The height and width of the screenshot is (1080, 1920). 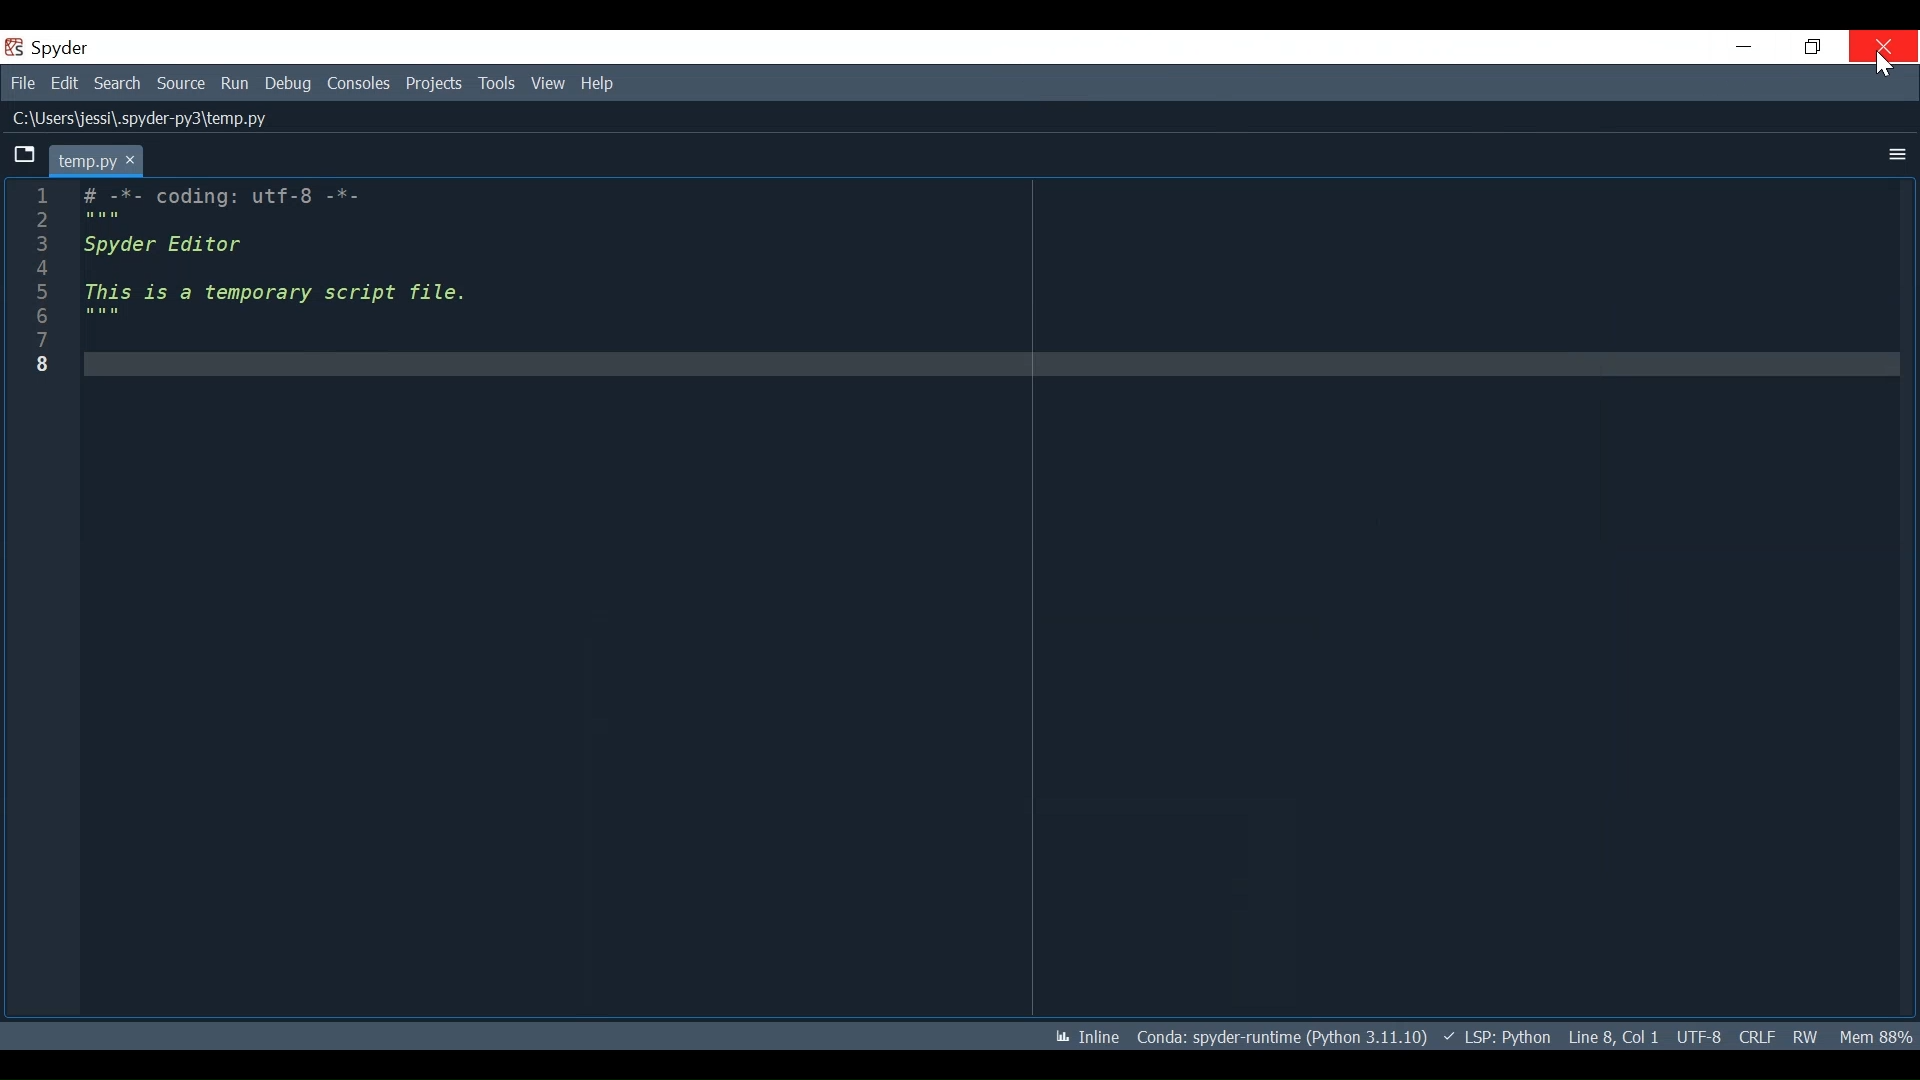 What do you see at coordinates (181, 83) in the screenshot?
I see `Source` at bounding box center [181, 83].